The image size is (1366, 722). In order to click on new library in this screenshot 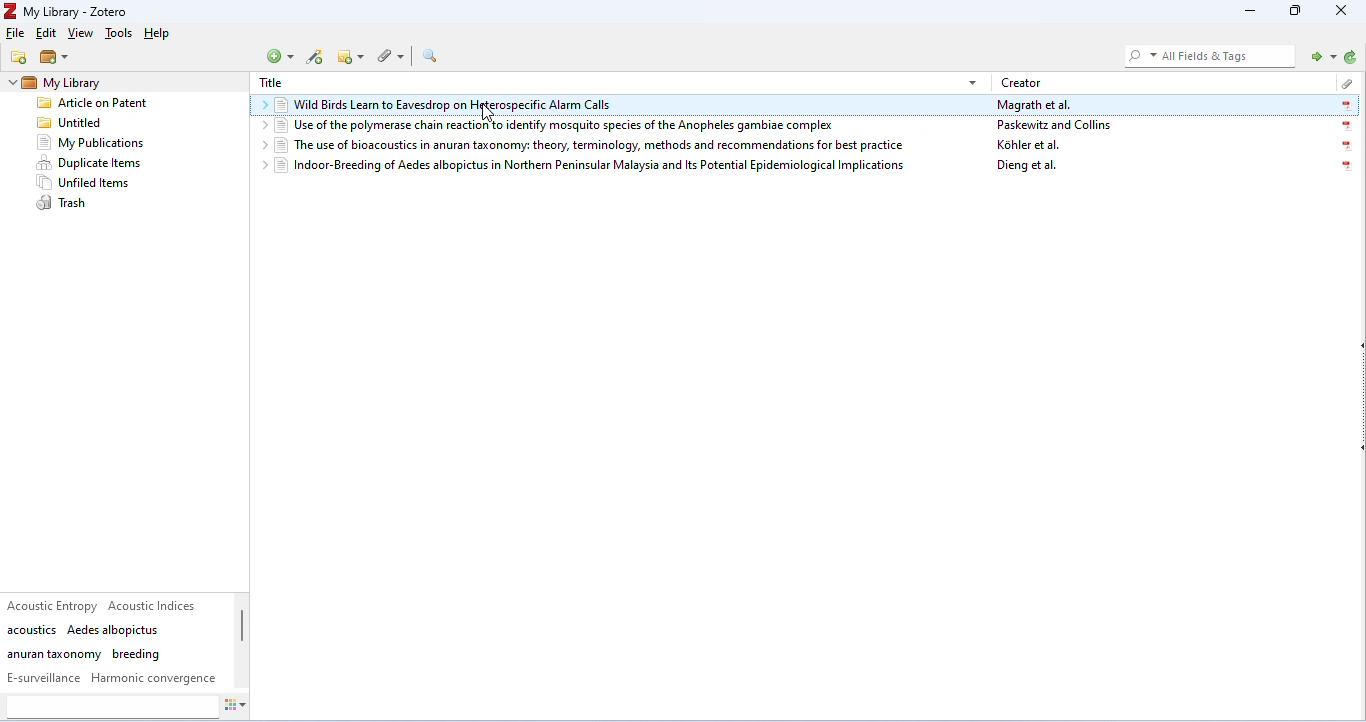, I will do `click(55, 58)`.